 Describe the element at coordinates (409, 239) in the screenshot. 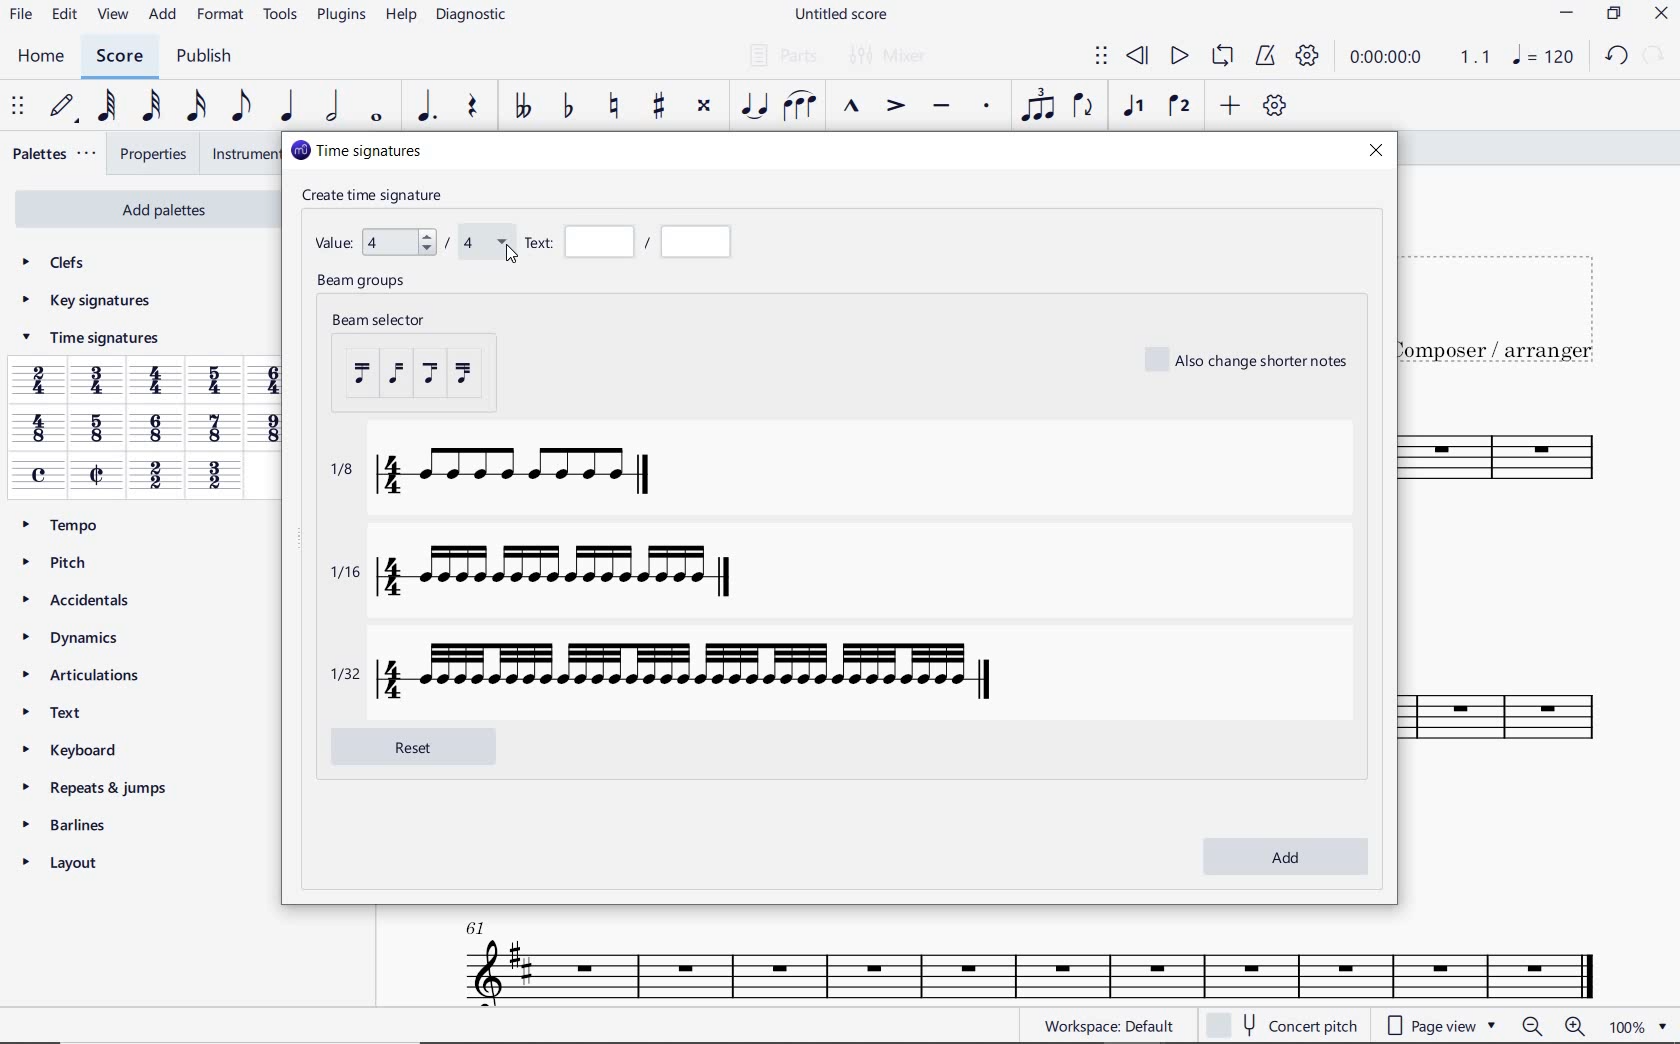

I see `value` at that location.